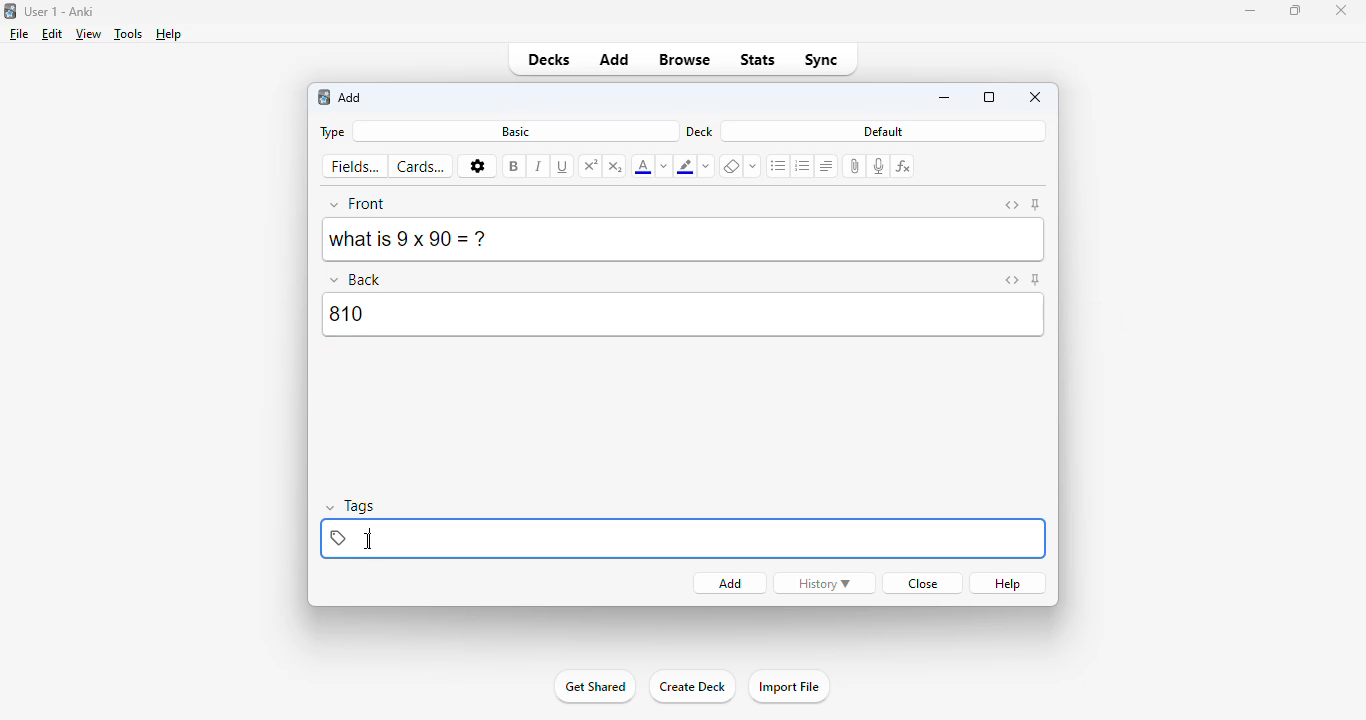 The height and width of the screenshot is (720, 1366). Describe the element at coordinates (920, 583) in the screenshot. I see `close` at that location.